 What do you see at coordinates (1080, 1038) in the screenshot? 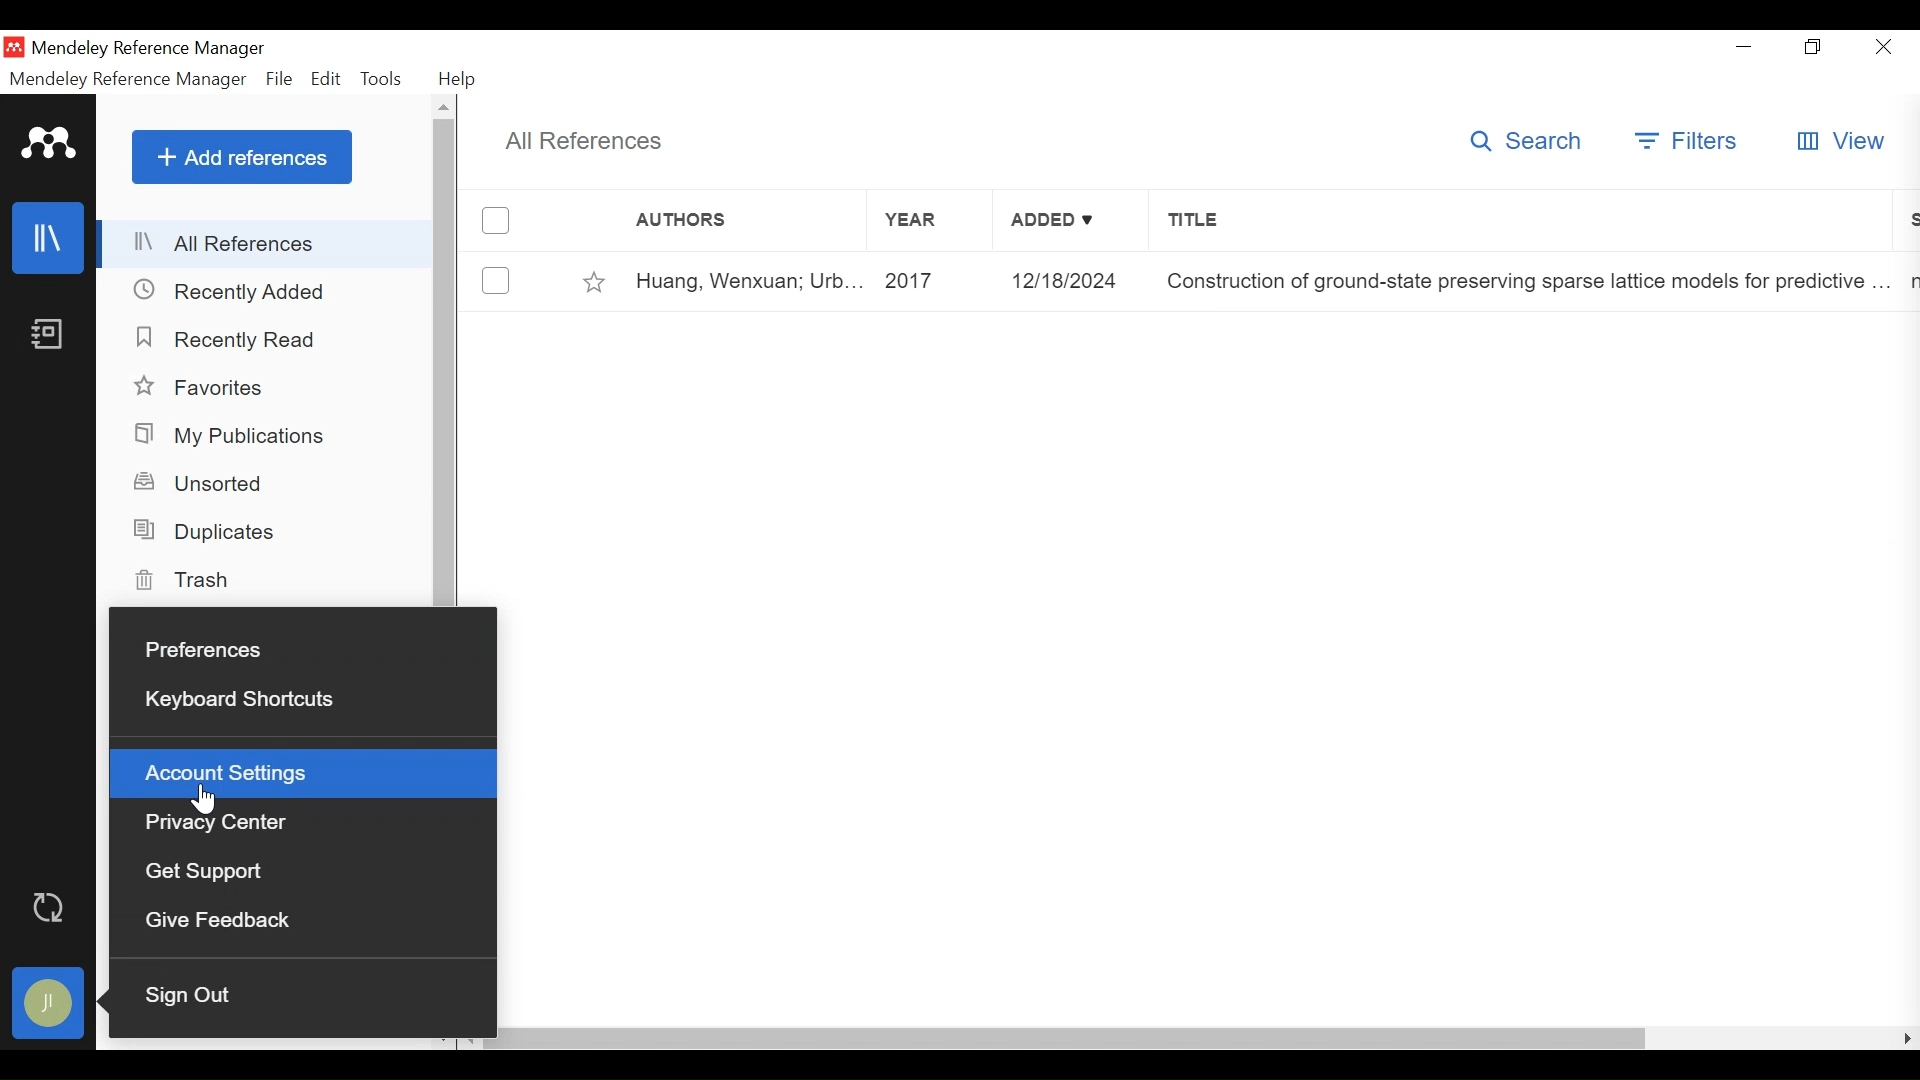
I see `horizontal scrollbar` at bounding box center [1080, 1038].